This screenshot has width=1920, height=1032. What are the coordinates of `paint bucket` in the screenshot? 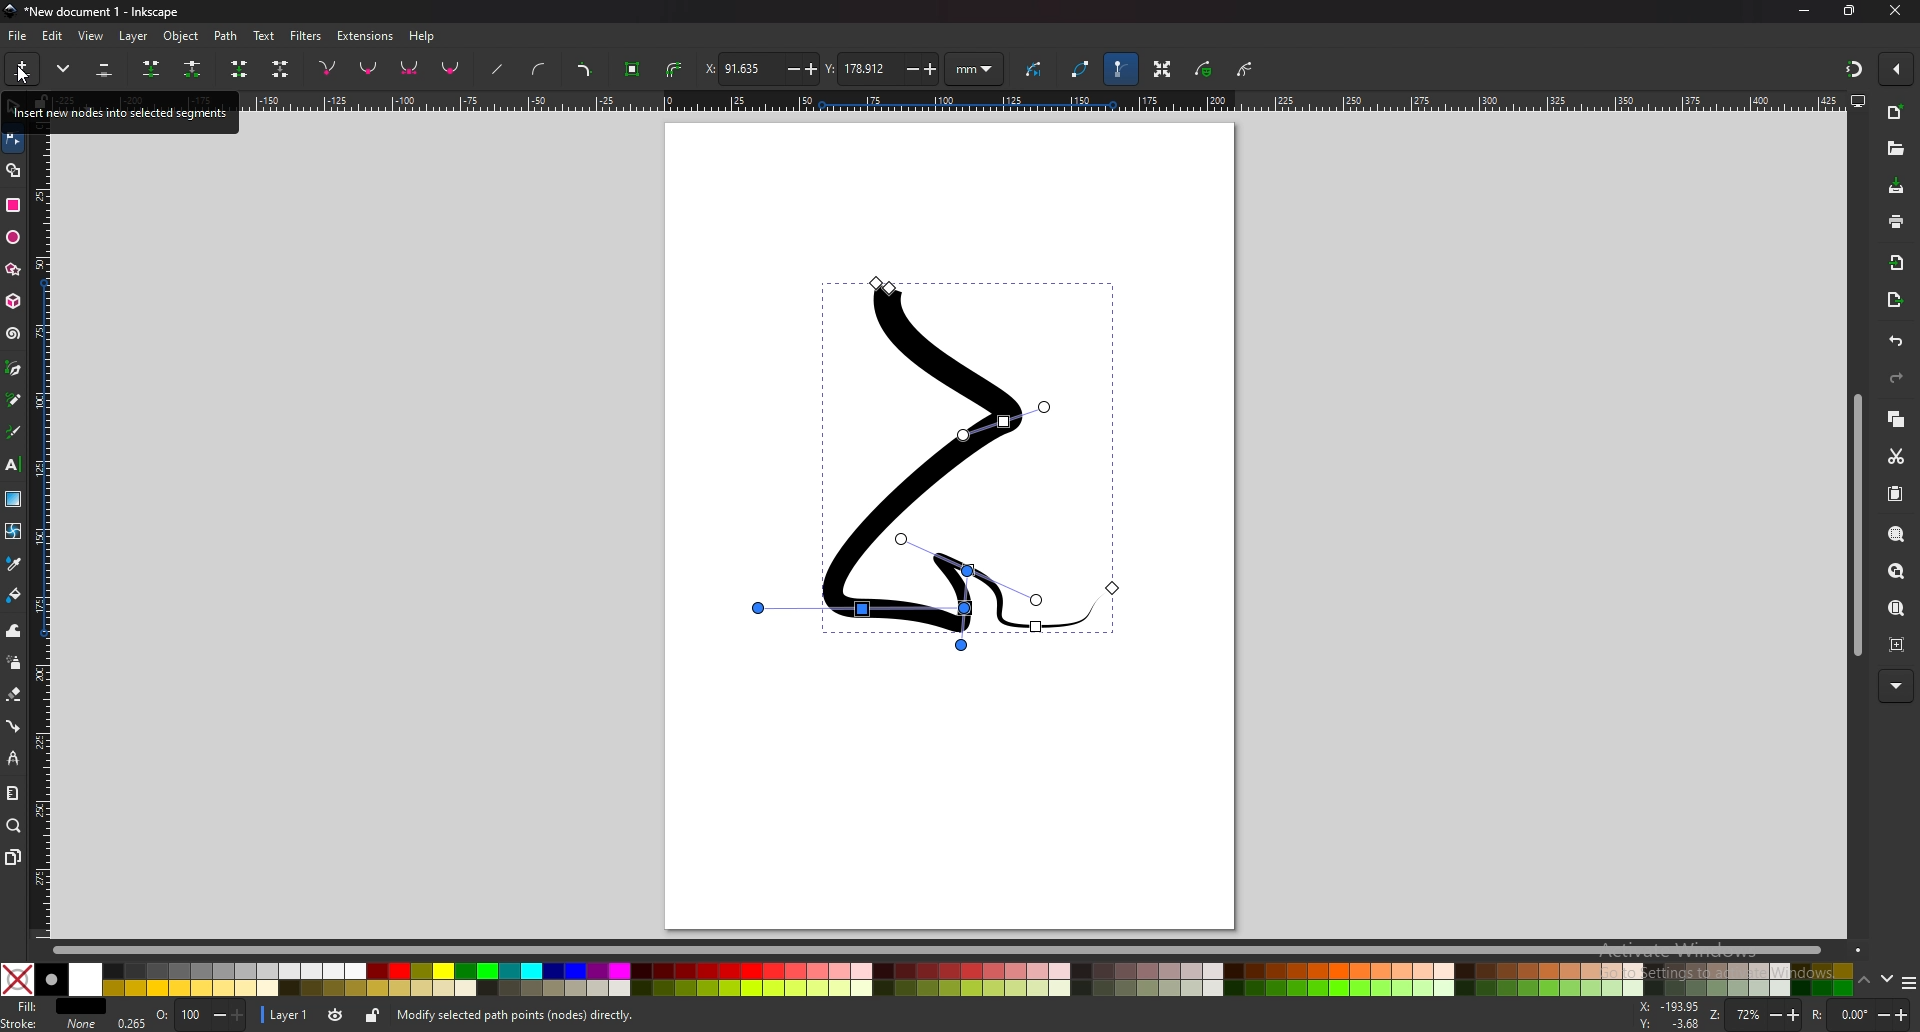 It's located at (13, 596).